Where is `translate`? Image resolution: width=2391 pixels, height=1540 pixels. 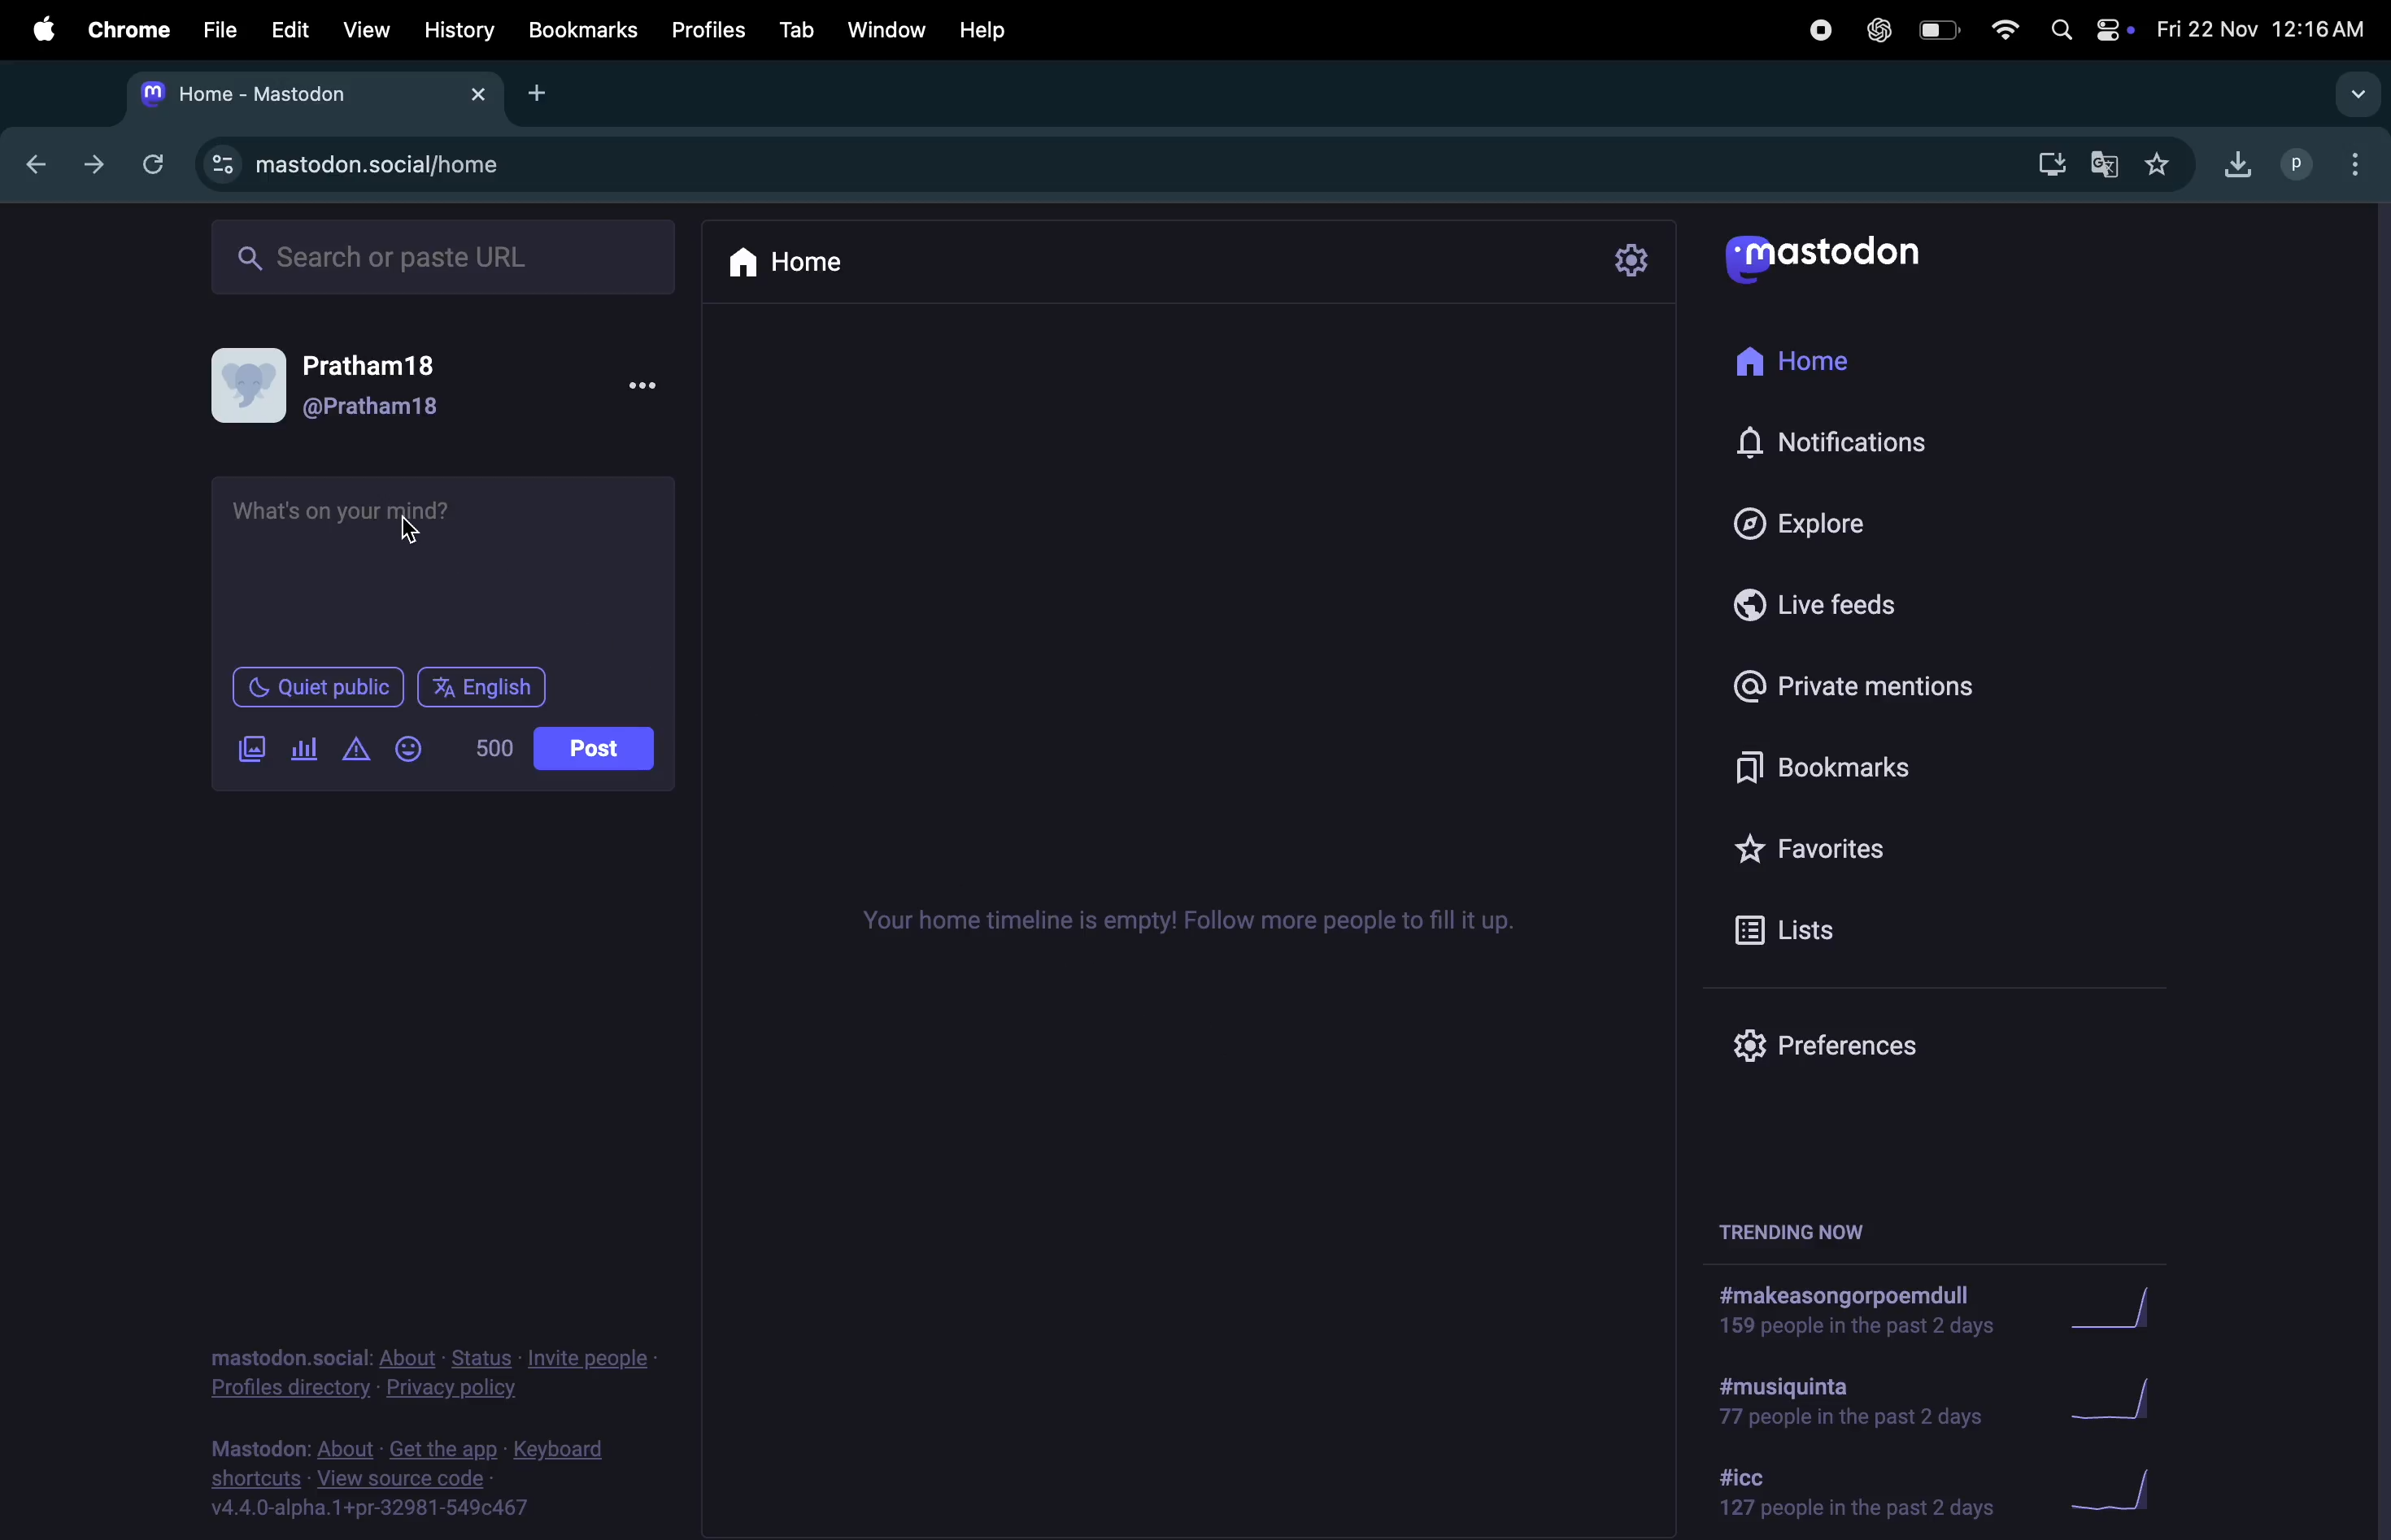 translate is located at coordinates (2103, 165).